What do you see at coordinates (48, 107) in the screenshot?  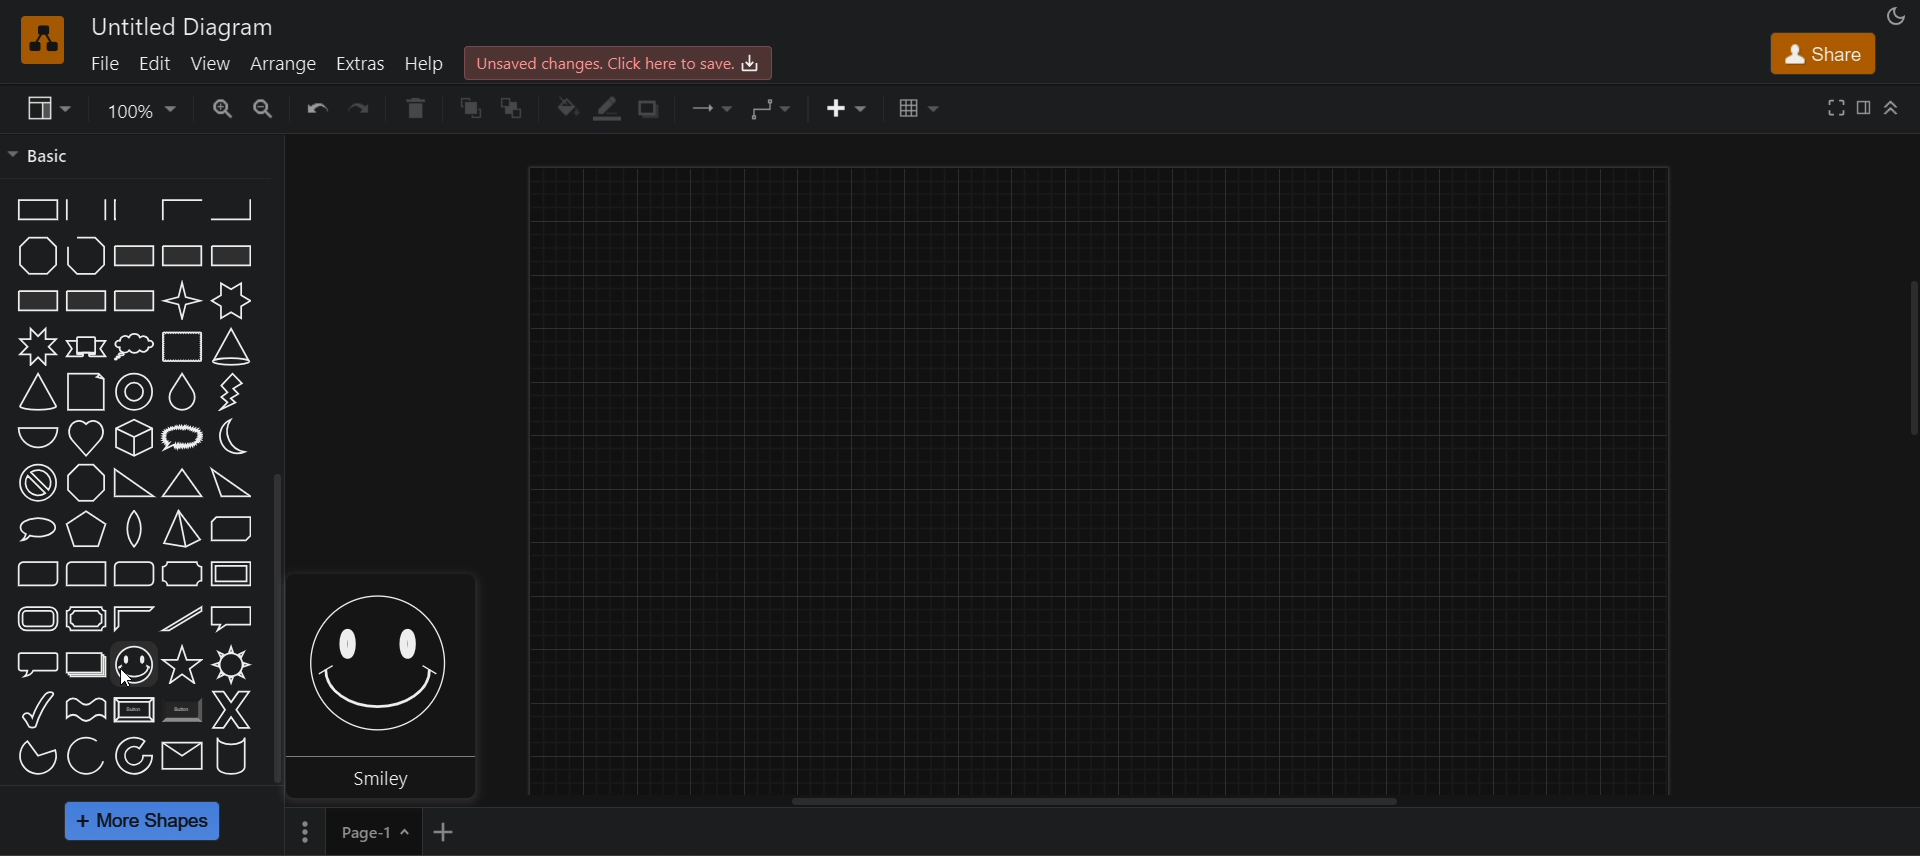 I see `view` at bounding box center [48, 107].